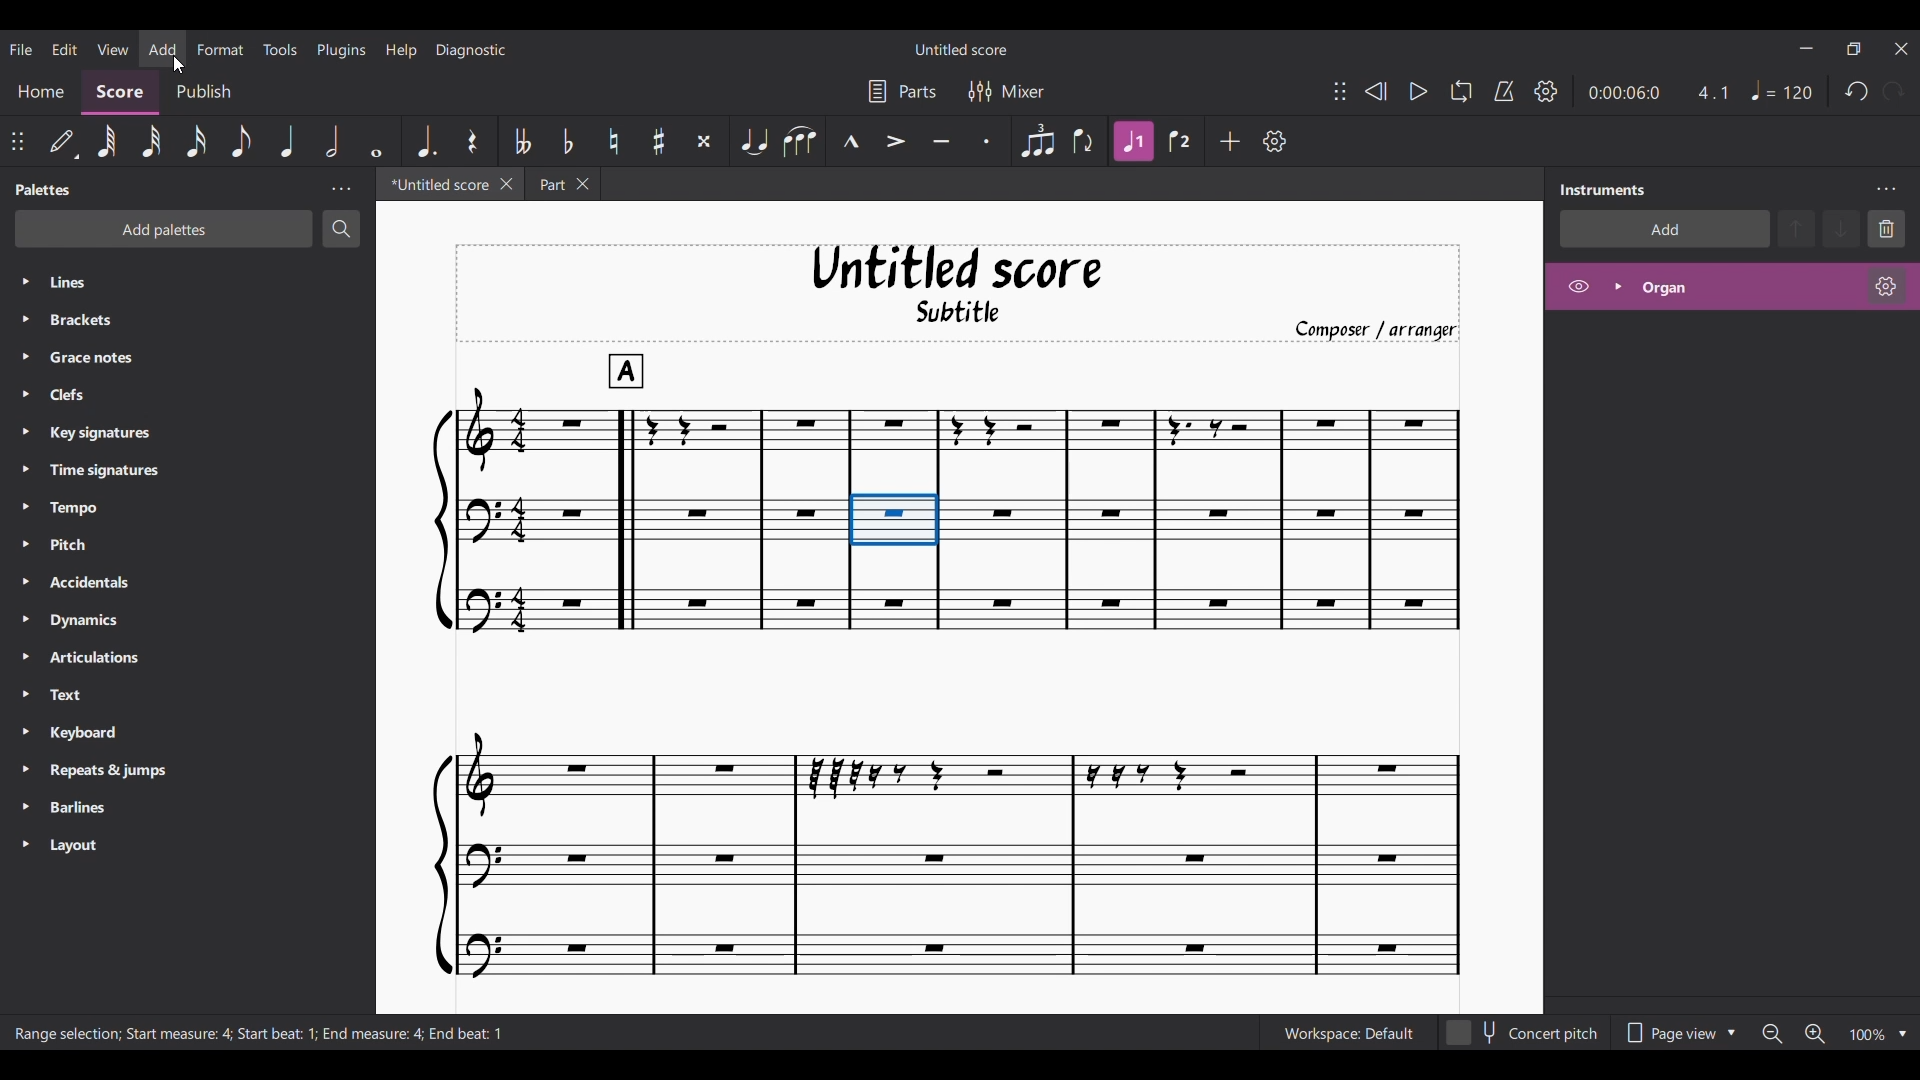 The image size is (1920, 1080). What do you see at coordinates (17, 141) in the screenshot?
I see `Change position of toolbar attached` at bounding box center [17, 141].